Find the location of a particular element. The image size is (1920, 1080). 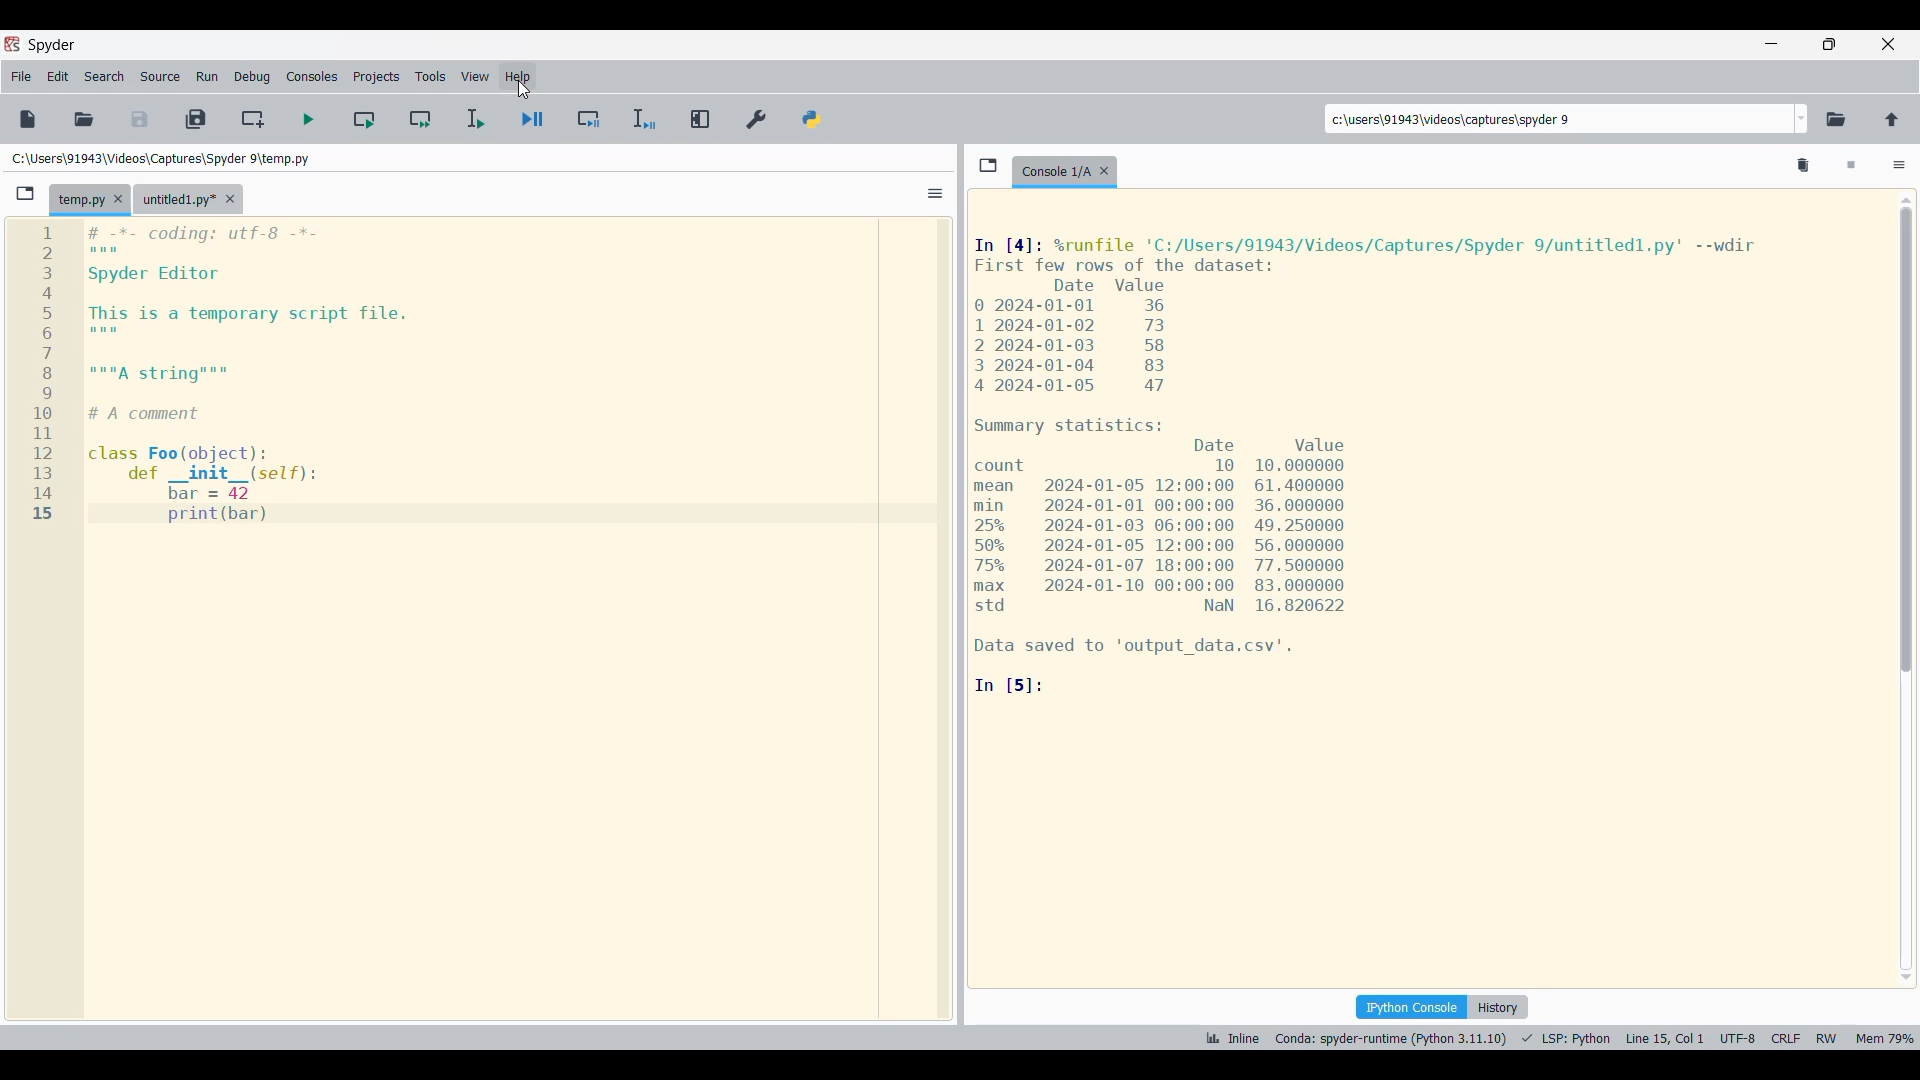

Debug menu is located at coordinates (251, 77).